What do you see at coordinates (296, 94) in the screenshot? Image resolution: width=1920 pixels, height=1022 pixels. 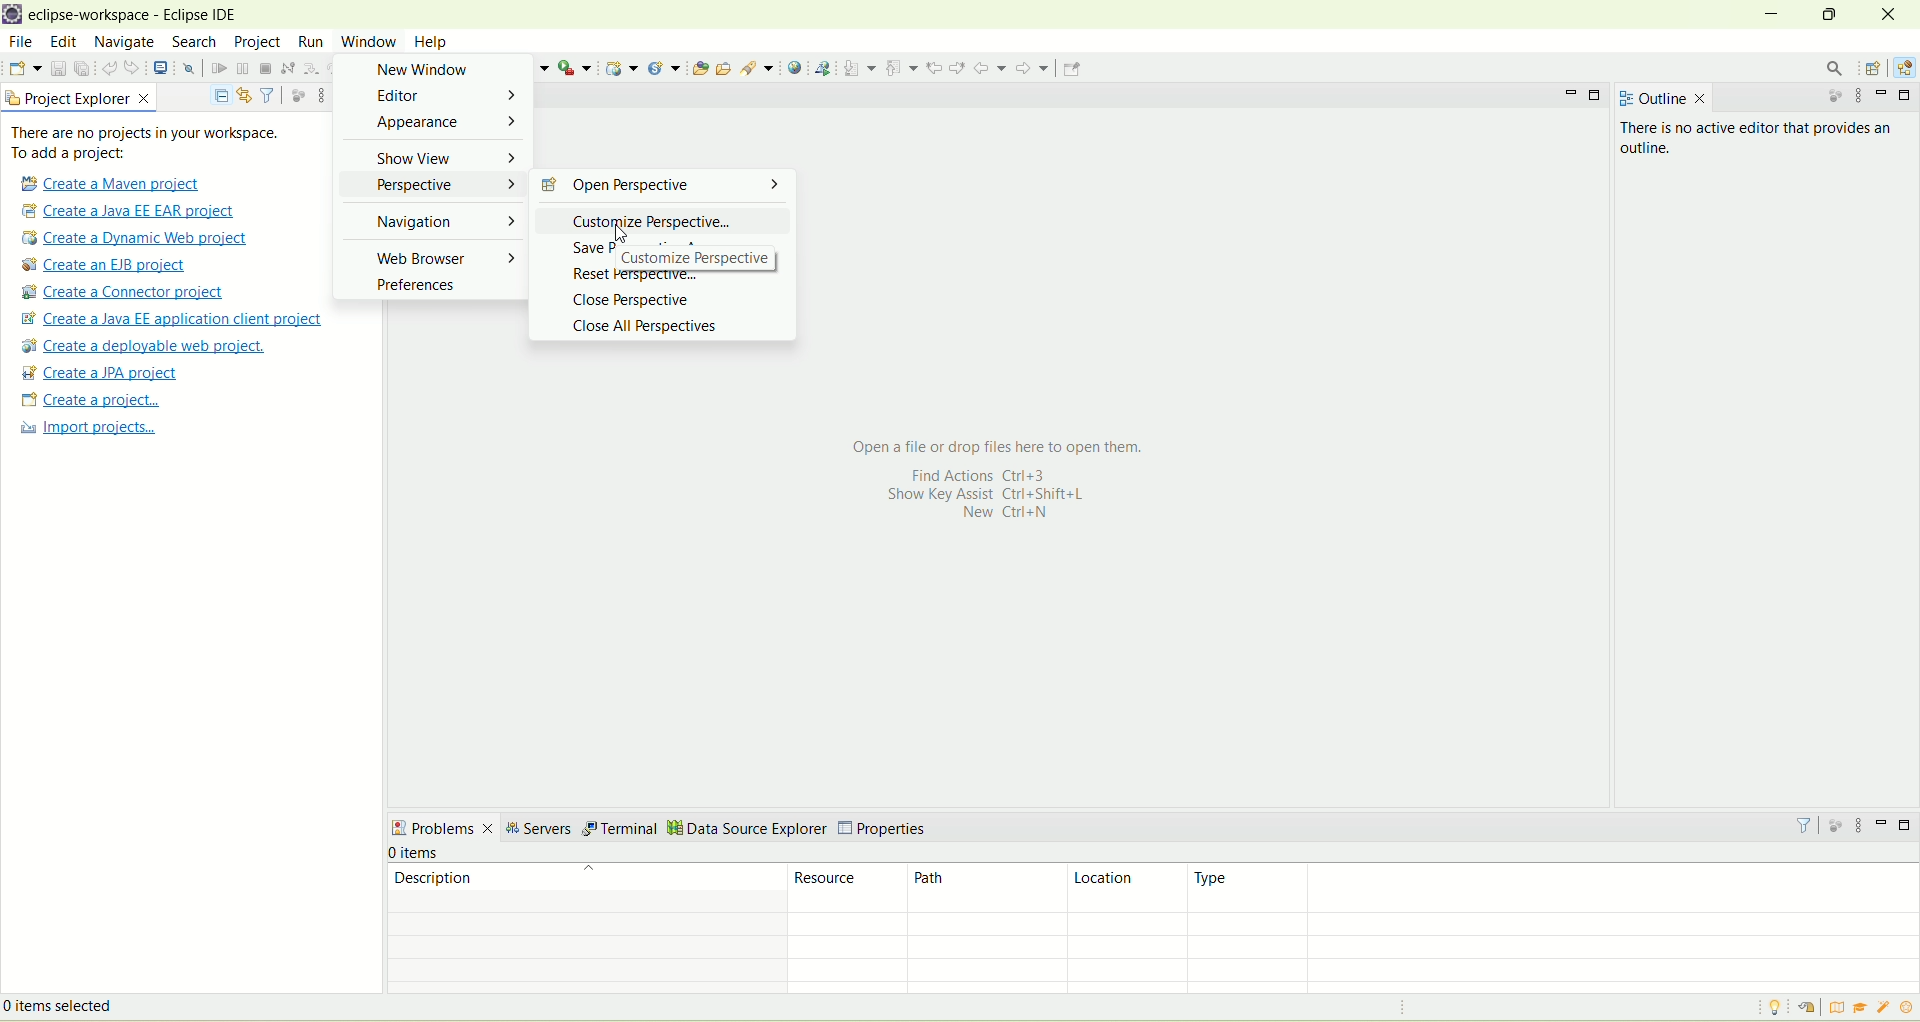 I see `focus on active task` at bounding box center [296, 94].